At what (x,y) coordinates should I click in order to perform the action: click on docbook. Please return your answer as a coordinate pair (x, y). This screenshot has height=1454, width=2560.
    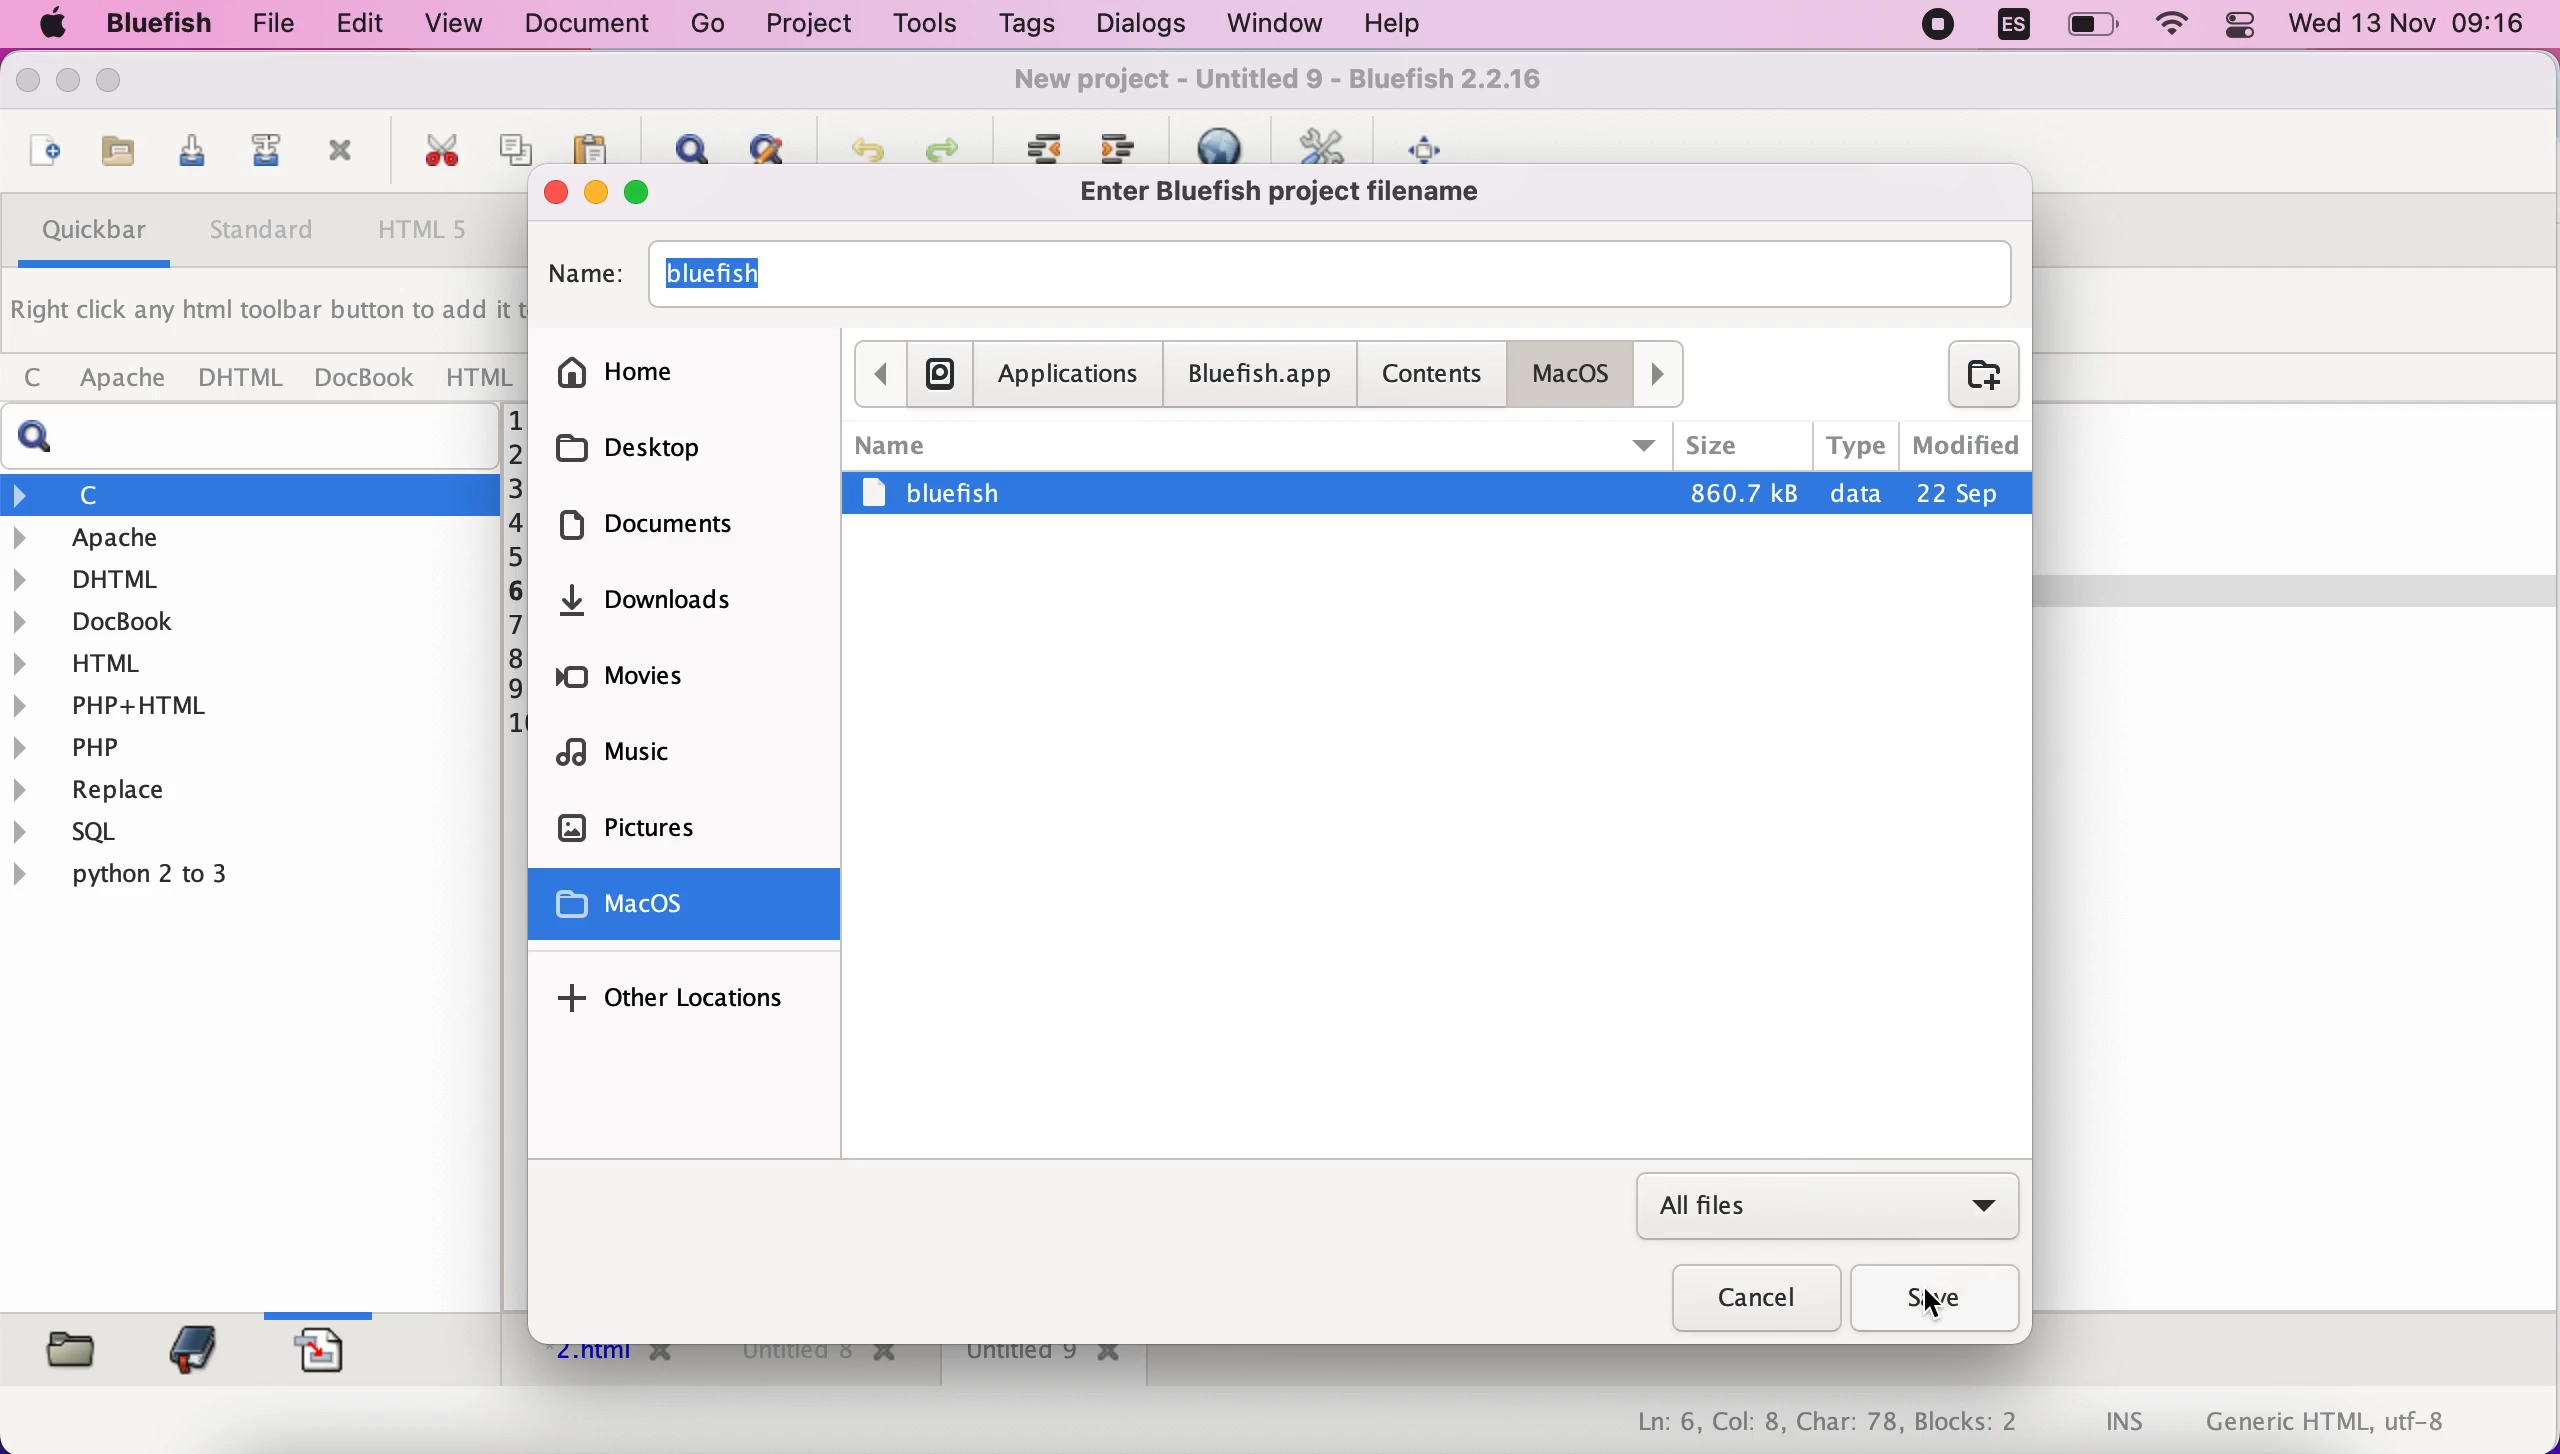
    Looking at the image, I should click on (365, 381).